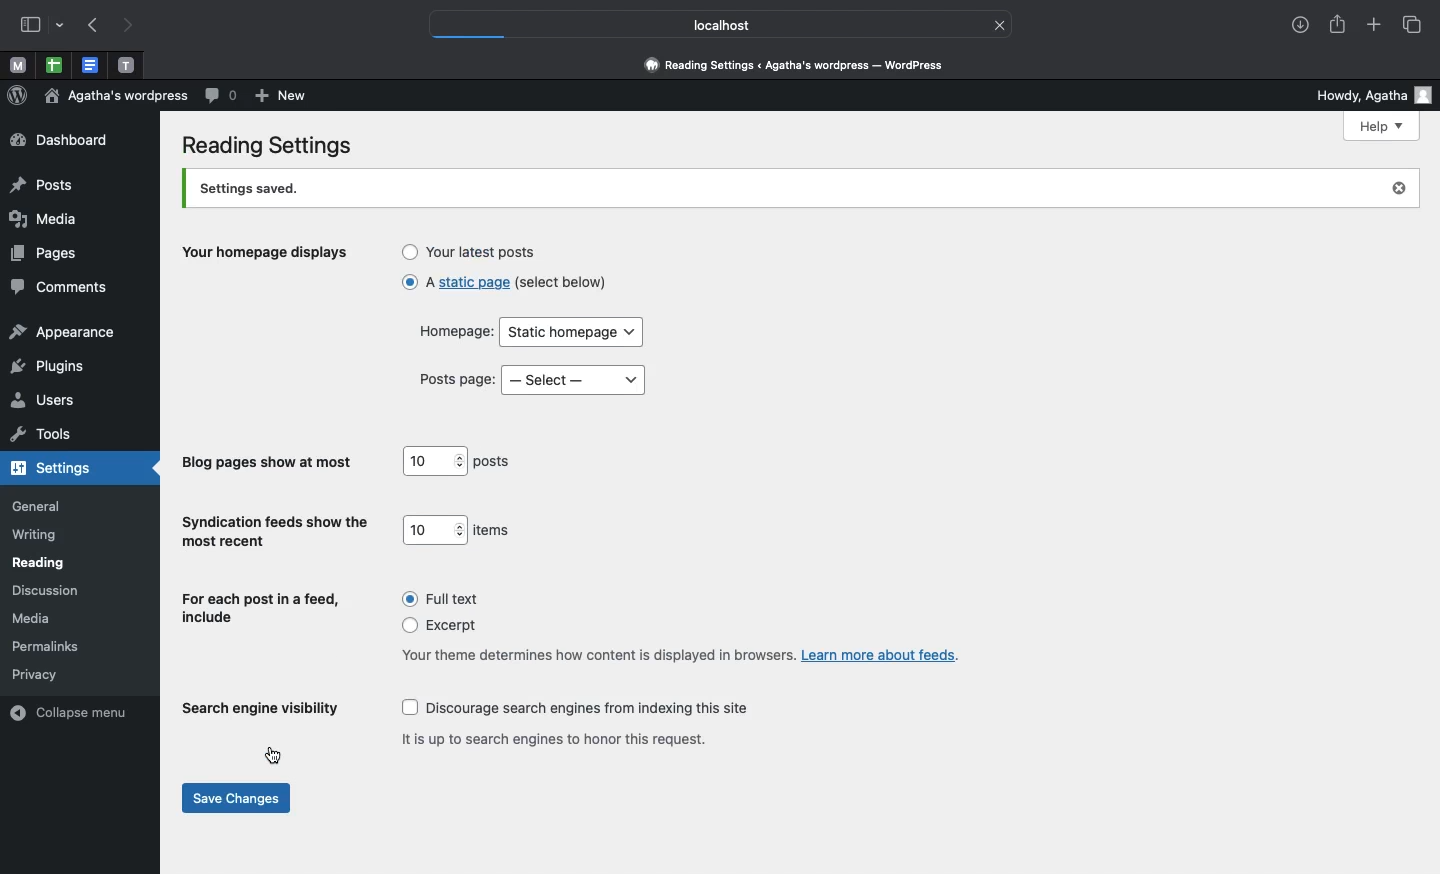  I want to click on discussion, so click(45, 591).